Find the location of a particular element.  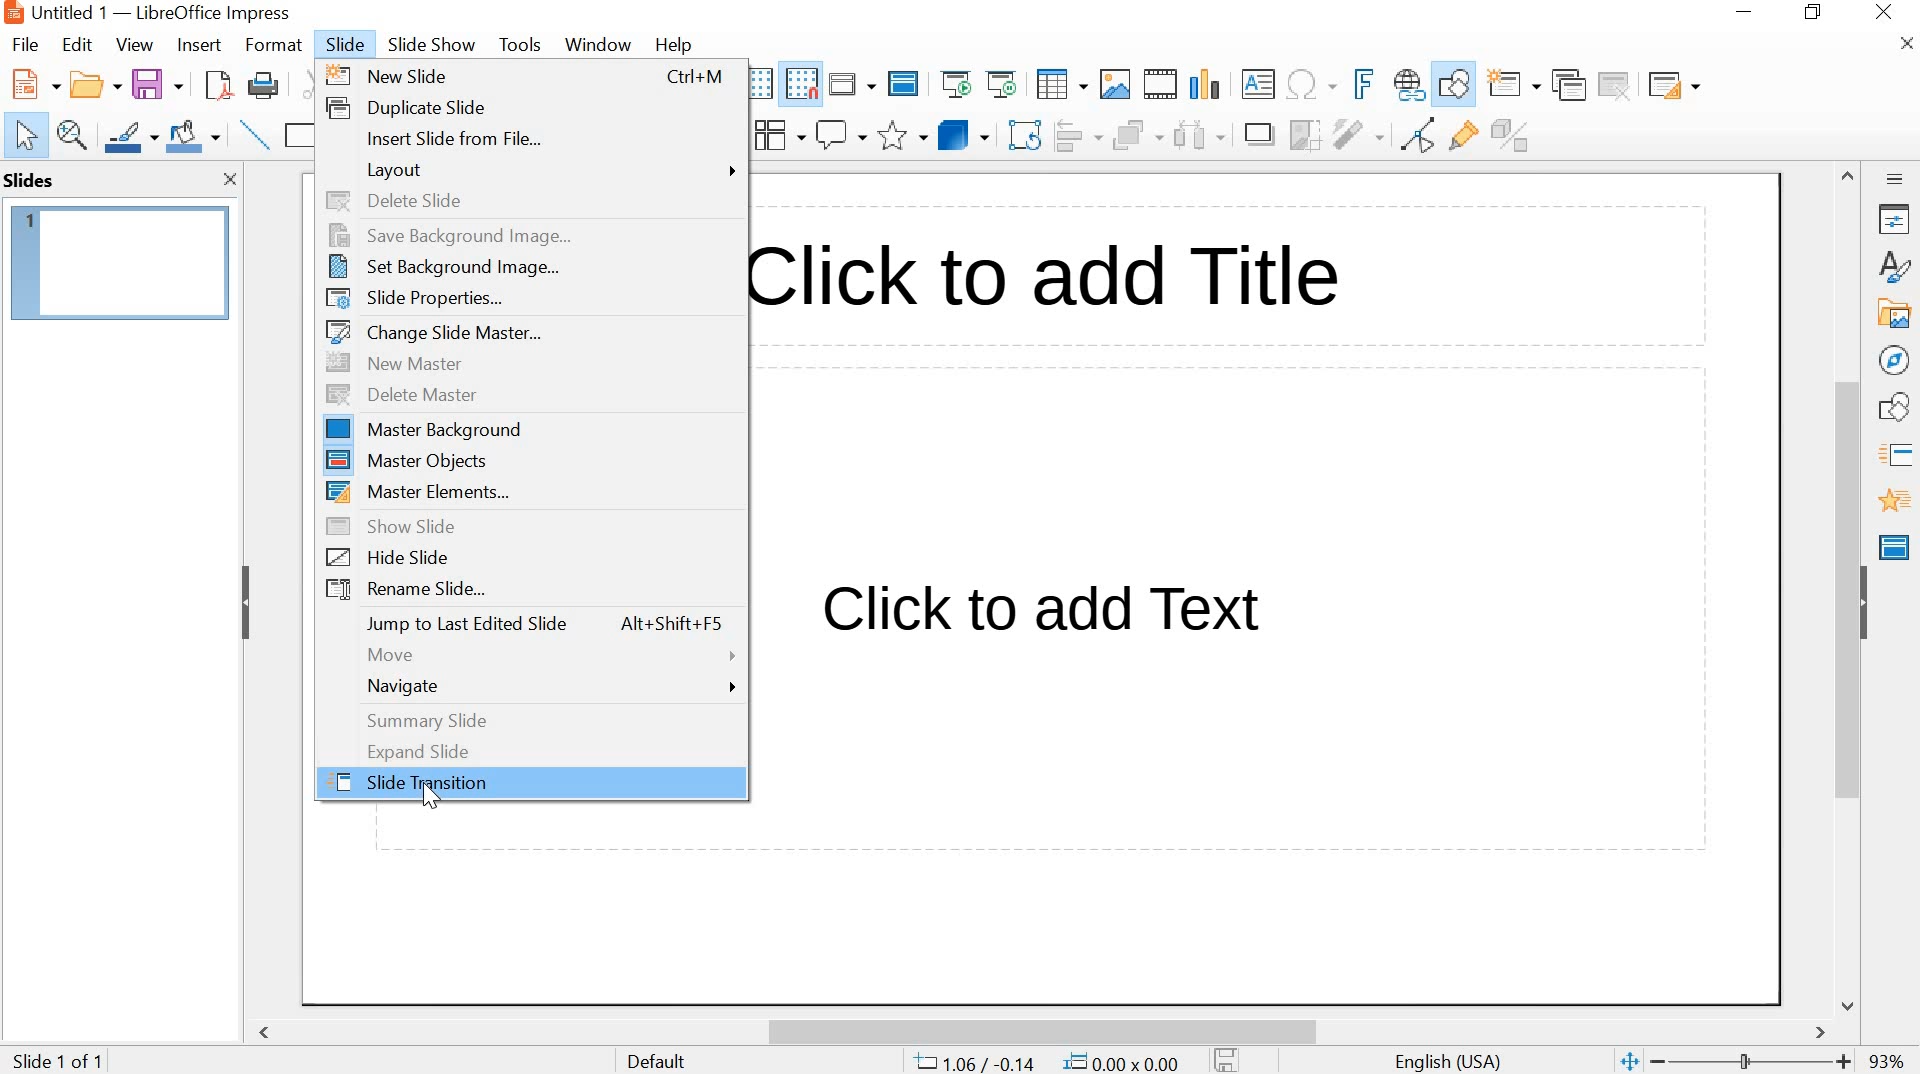

new slide is located at coordinates (527, 74).